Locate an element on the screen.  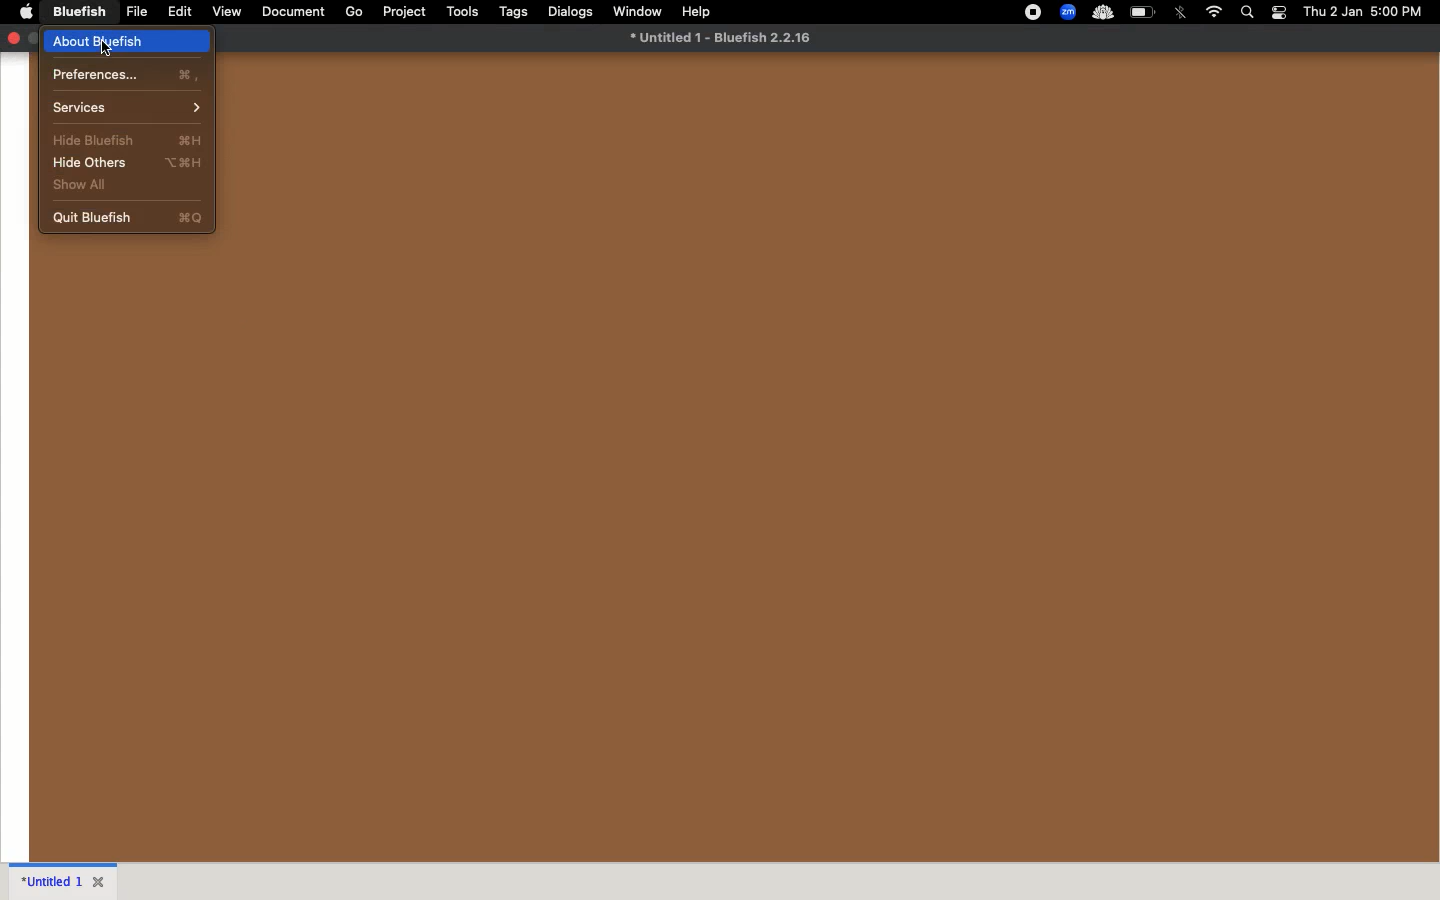
cursor is located at coordinates (103, 49).